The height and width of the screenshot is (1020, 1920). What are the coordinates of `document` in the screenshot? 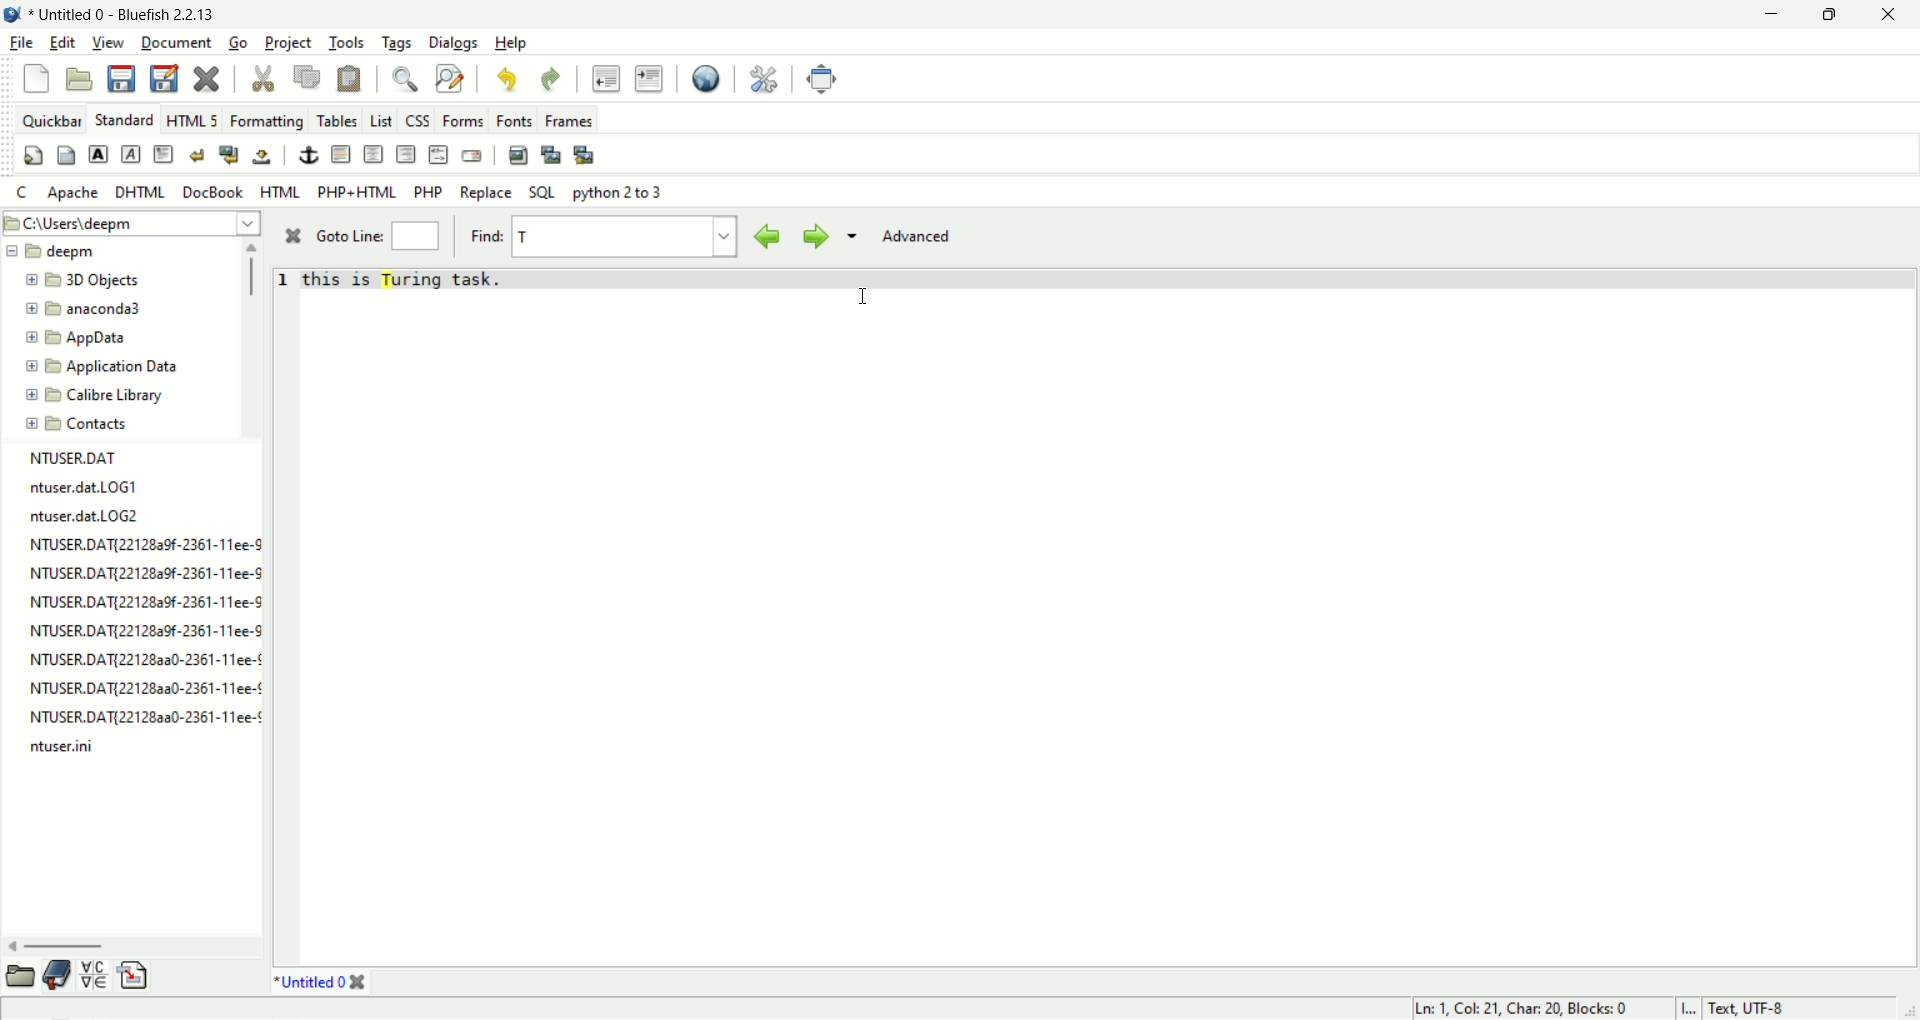 It's located at (176, 41).